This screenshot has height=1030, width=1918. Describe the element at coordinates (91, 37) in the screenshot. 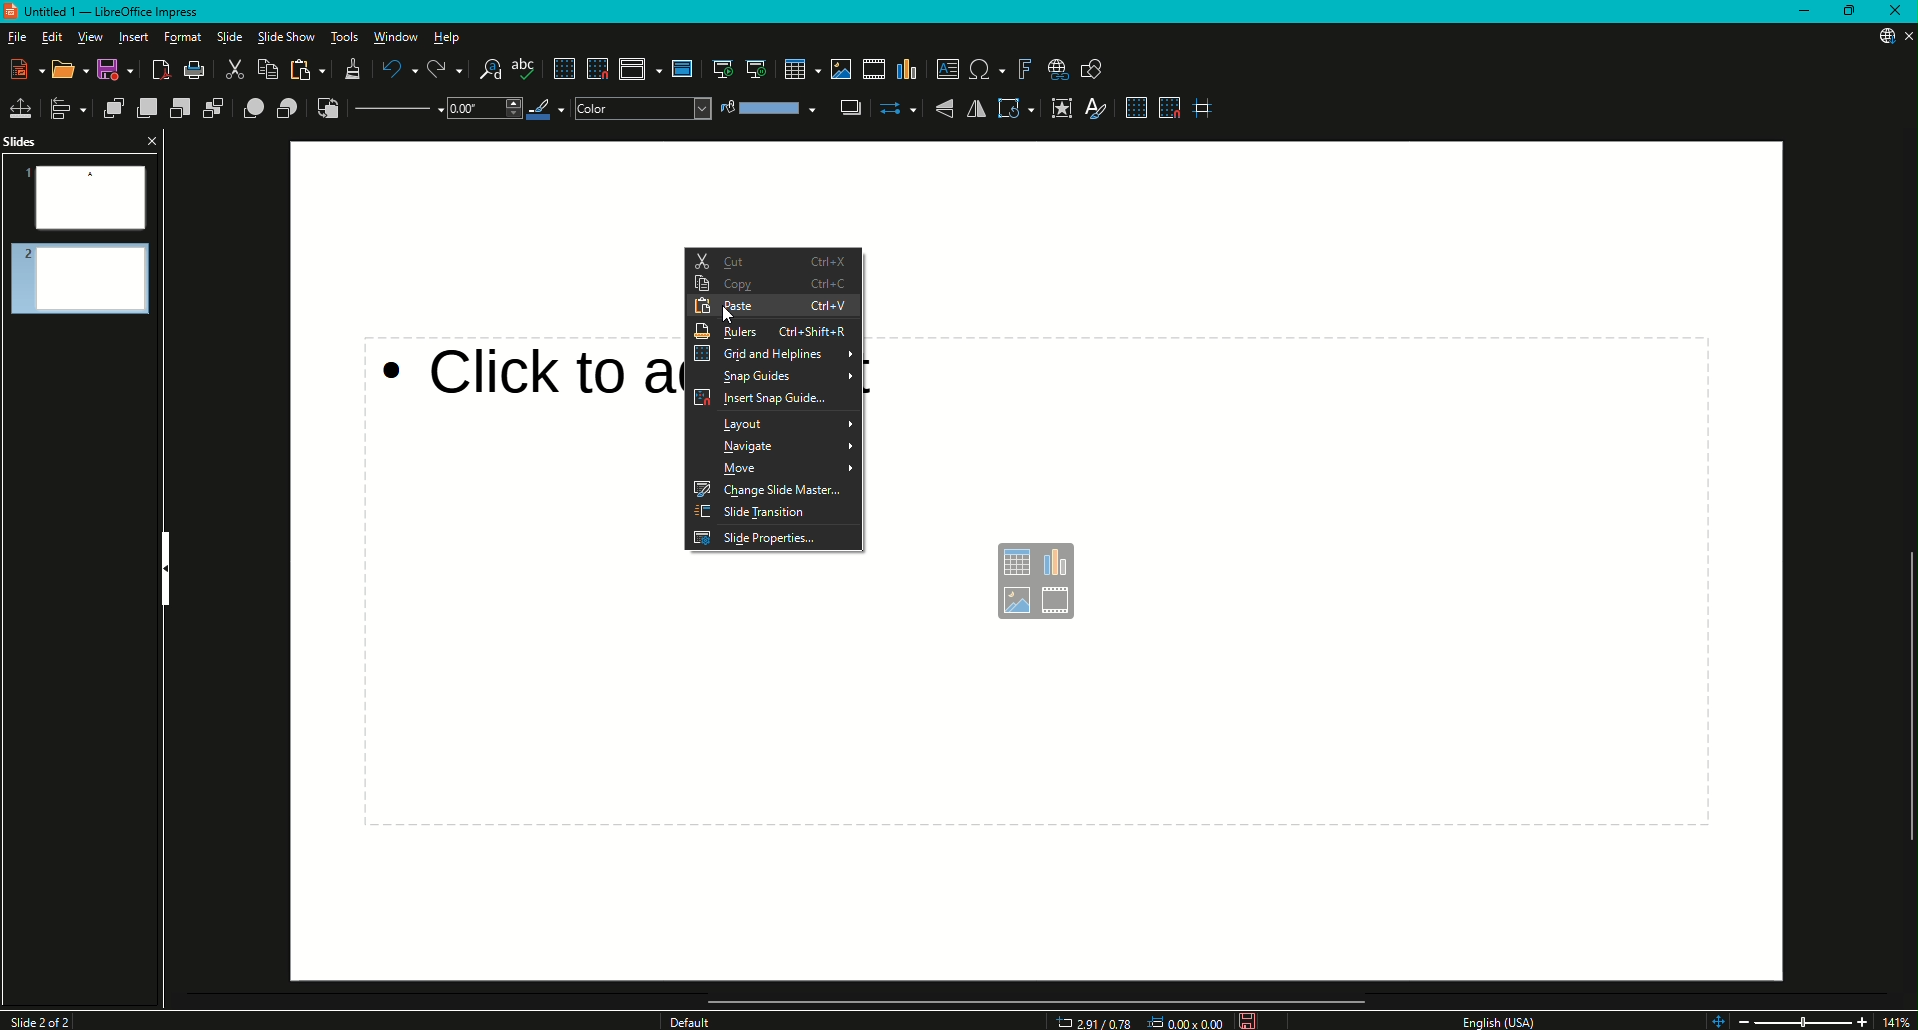

I see `View` at that location.